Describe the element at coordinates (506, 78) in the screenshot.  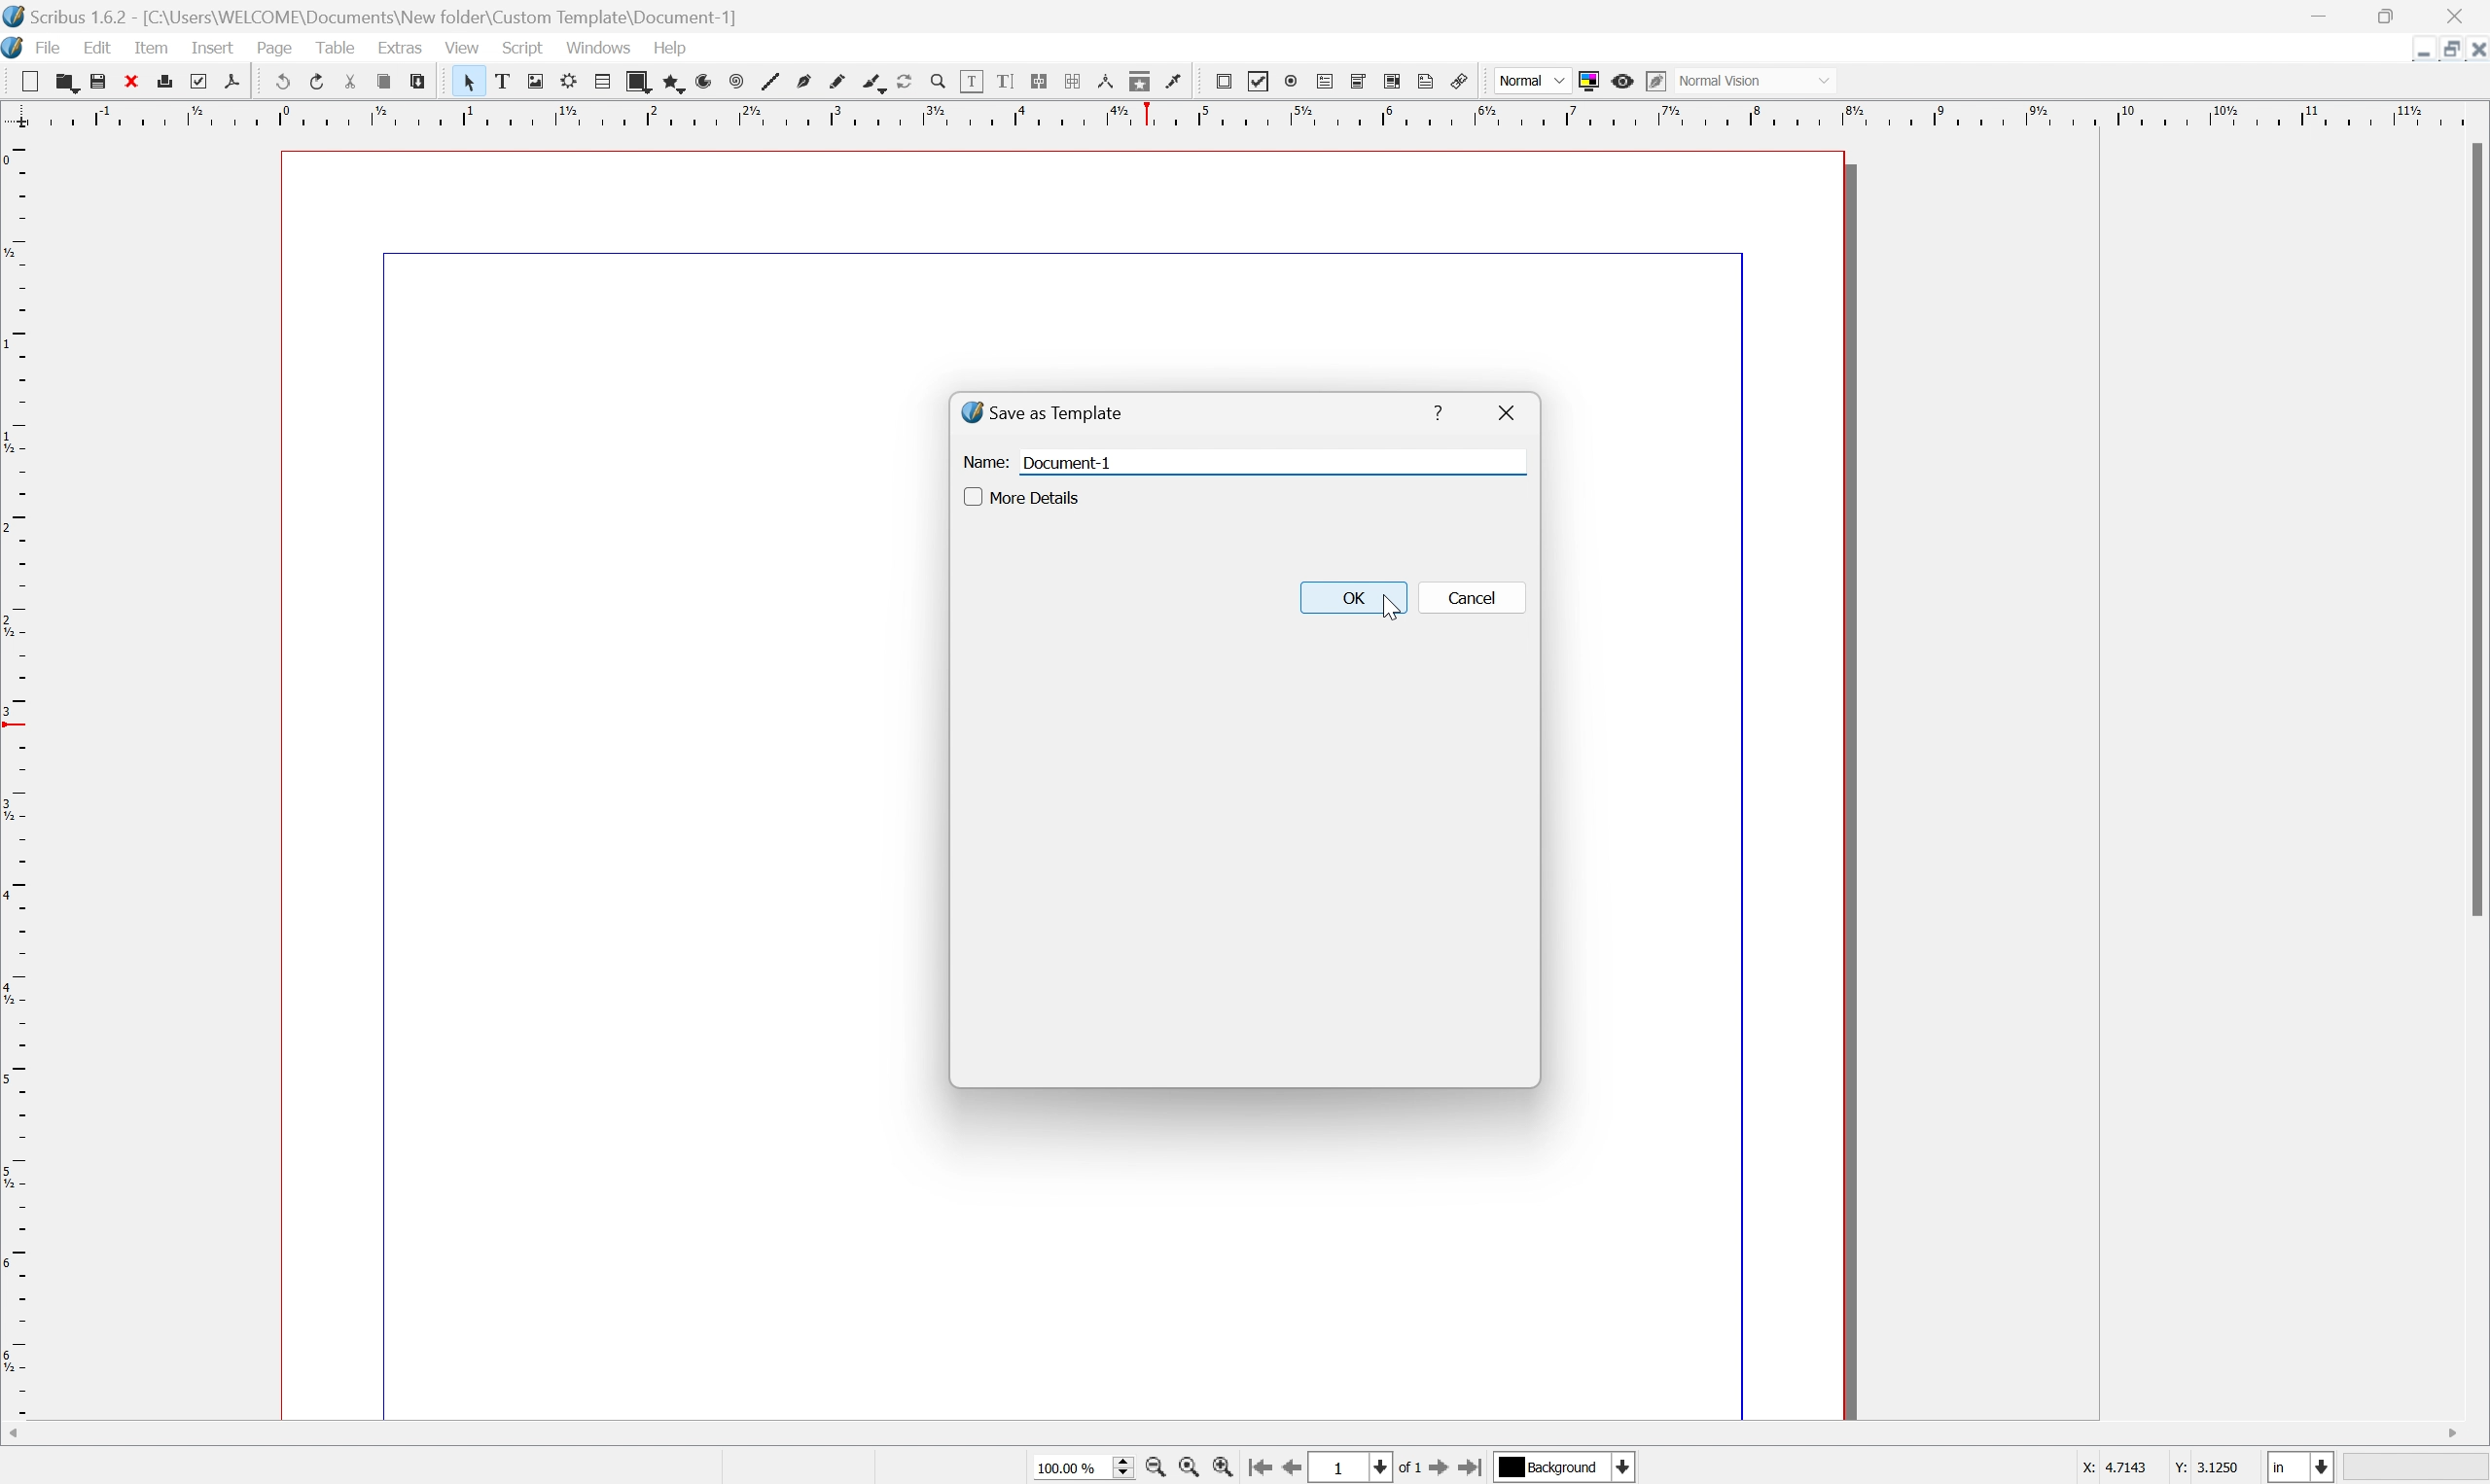
I see `text frame` at that location.